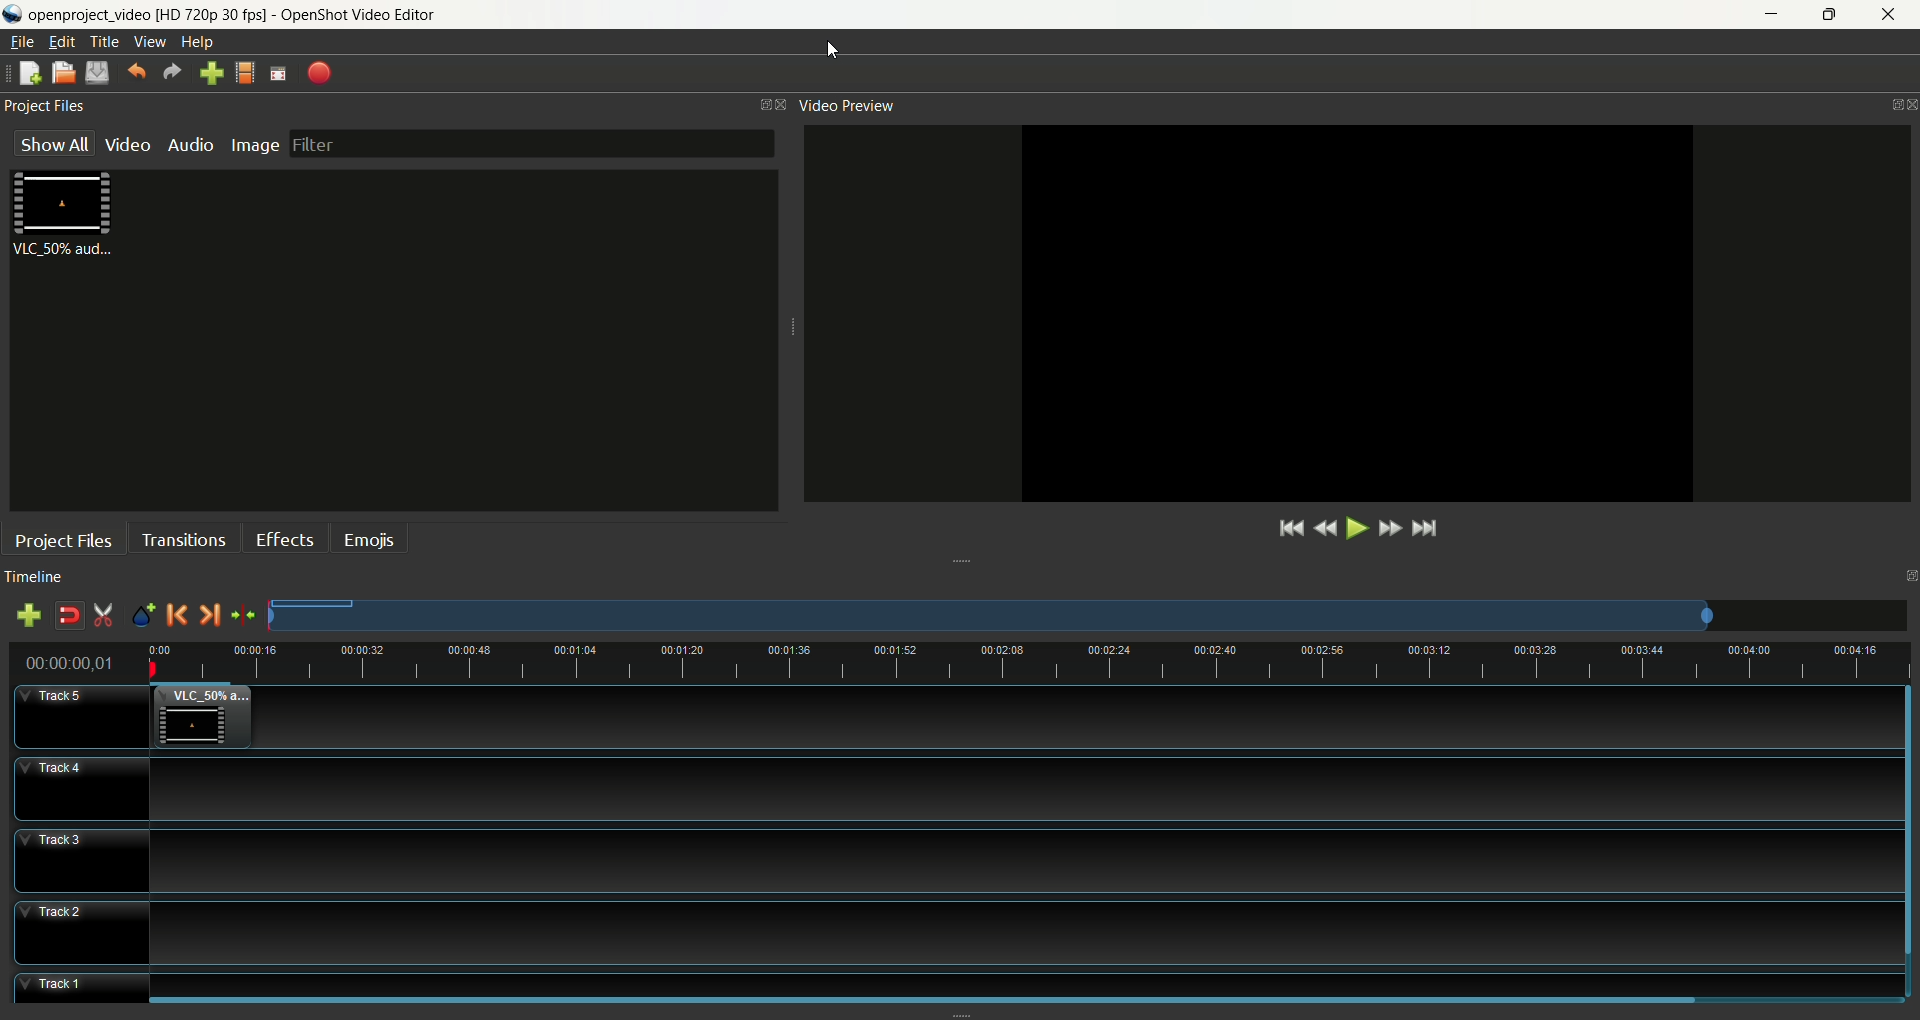 The image size is (1920, 1020). Describe the element at coordinates (960, 557) in the screenshot. I see `options` at that location.